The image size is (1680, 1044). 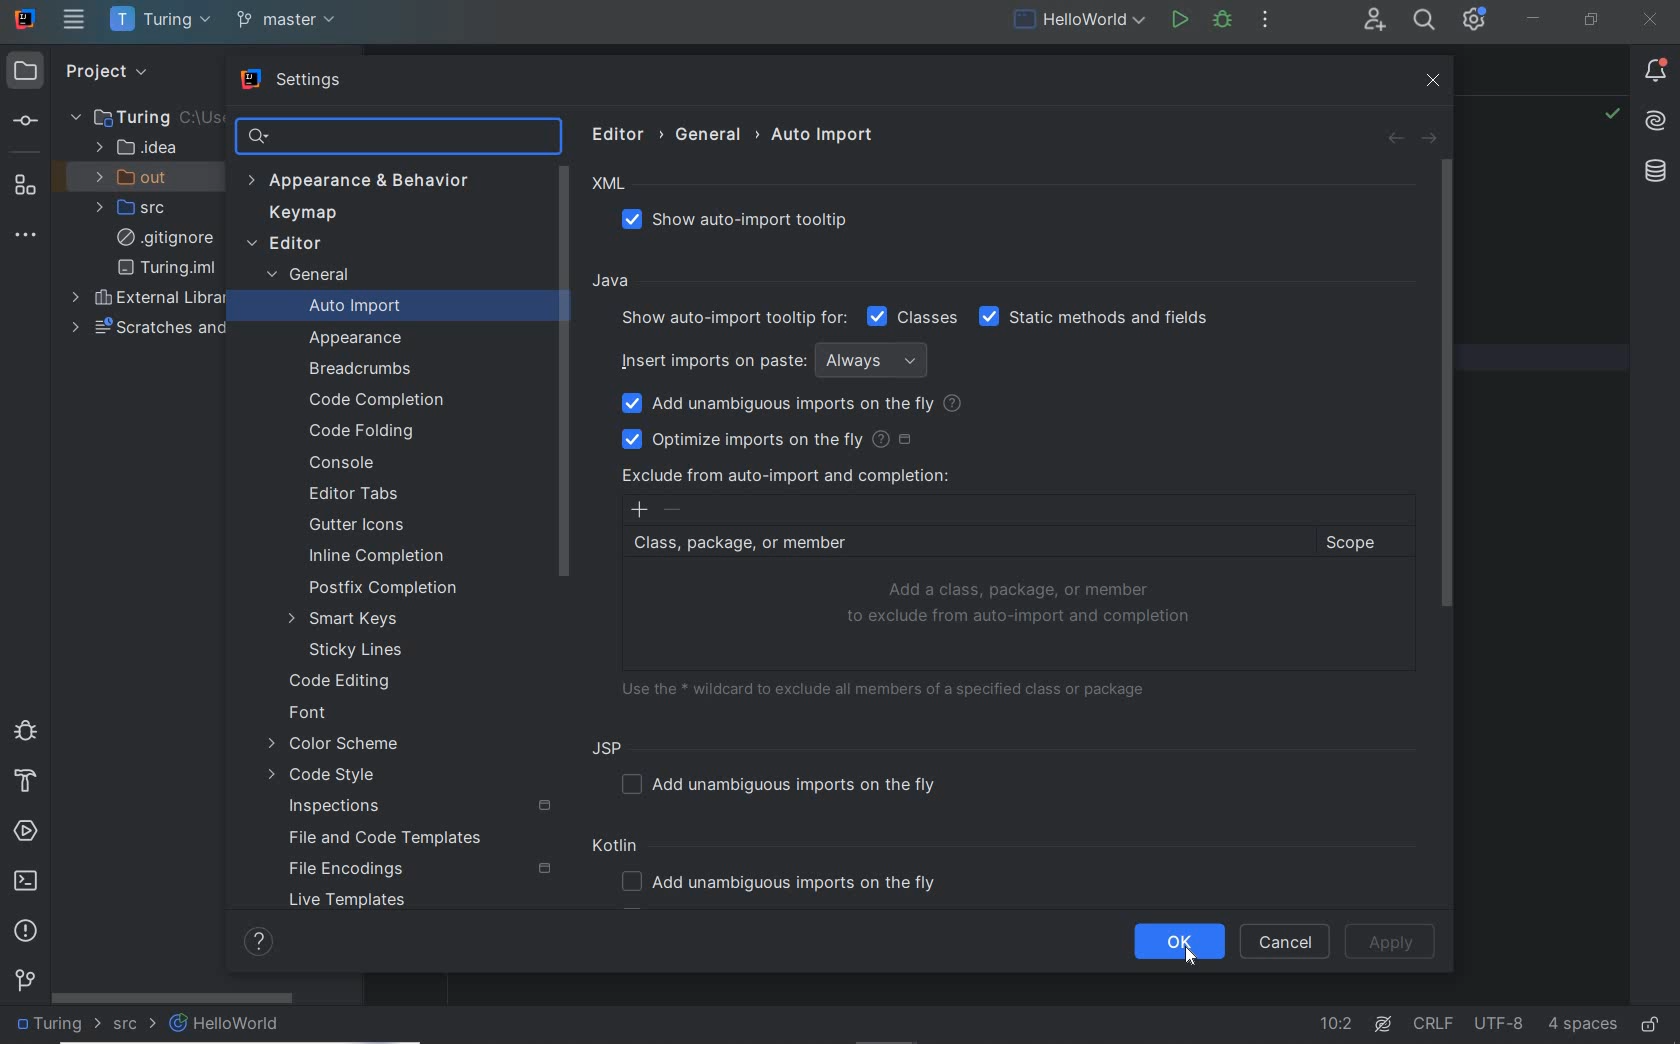 I want to click on no problems, so click(x=1611, y=116).